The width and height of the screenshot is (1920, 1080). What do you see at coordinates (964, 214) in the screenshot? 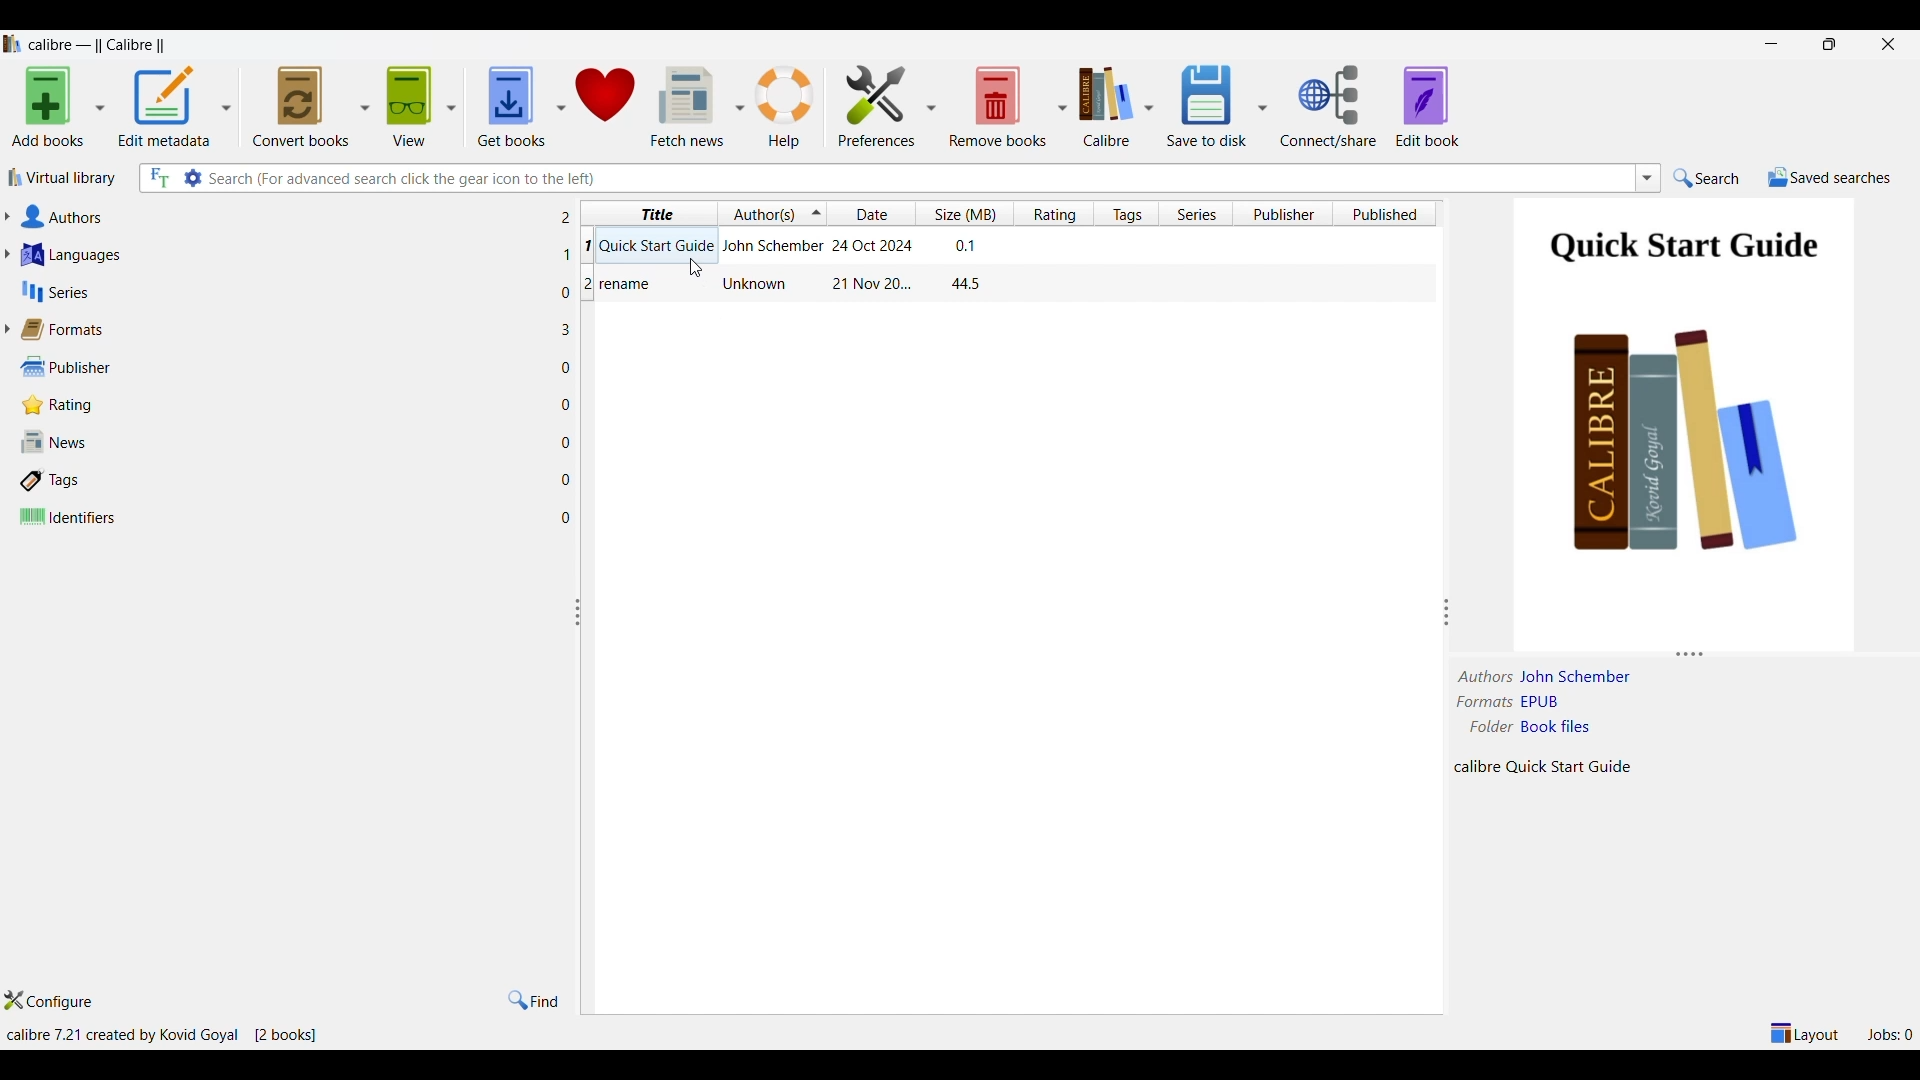
I see `Size column` at bounding box center [964, 214].